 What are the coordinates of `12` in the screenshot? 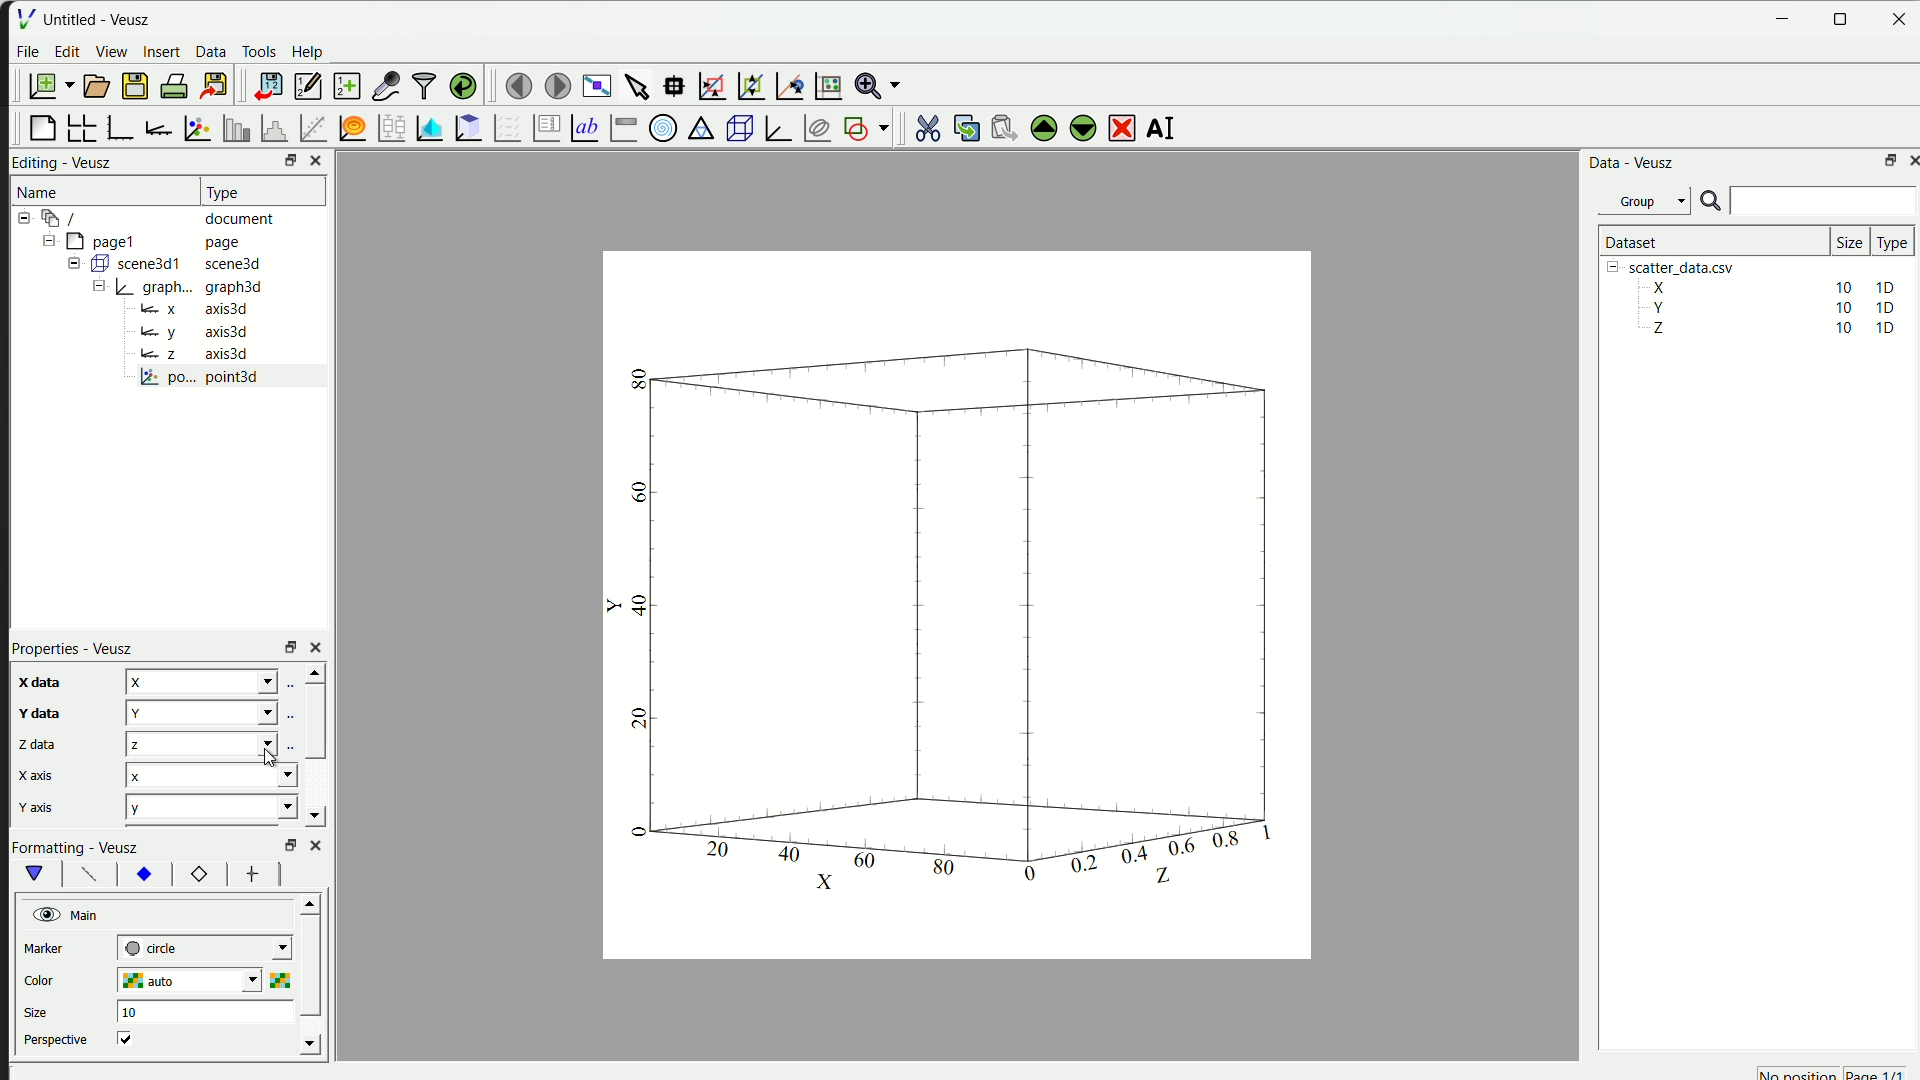 It's located at (193, 874).